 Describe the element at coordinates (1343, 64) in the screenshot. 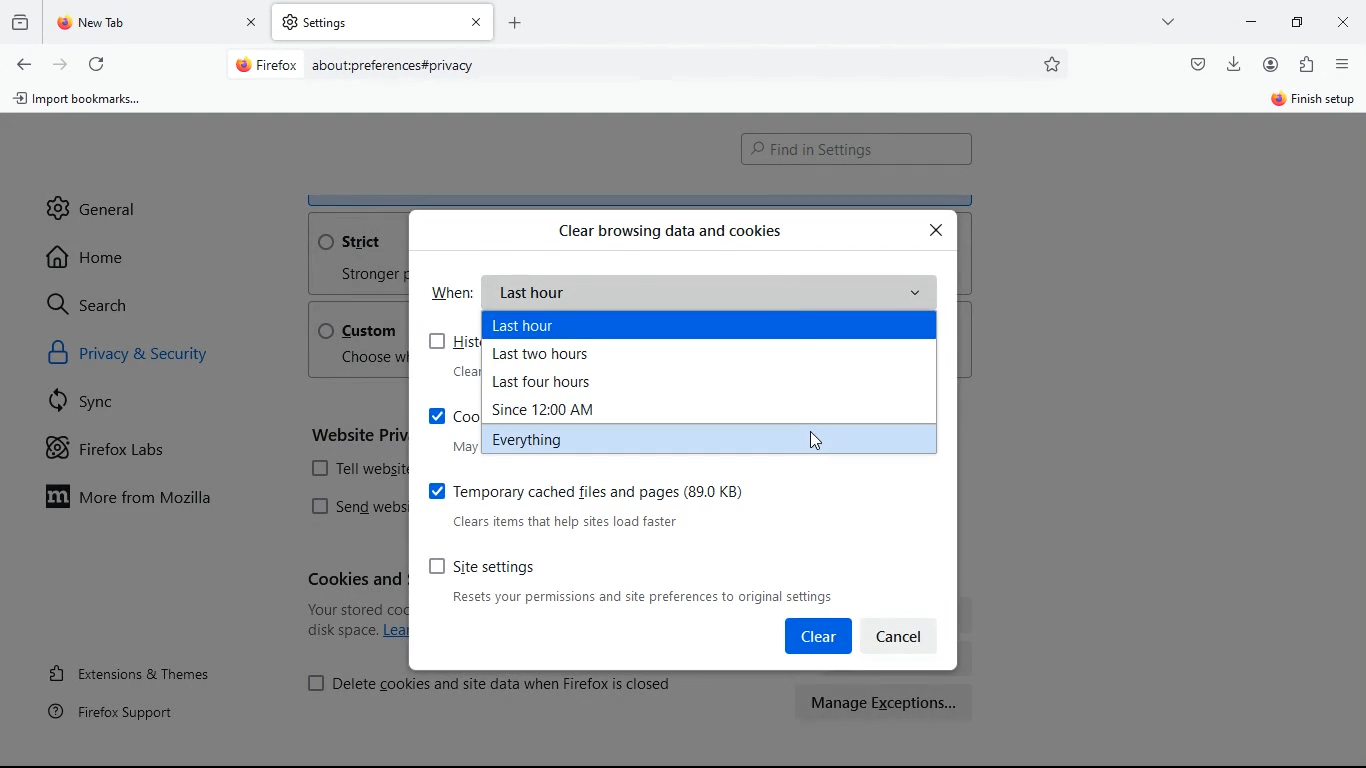

I see `menu` at that location.